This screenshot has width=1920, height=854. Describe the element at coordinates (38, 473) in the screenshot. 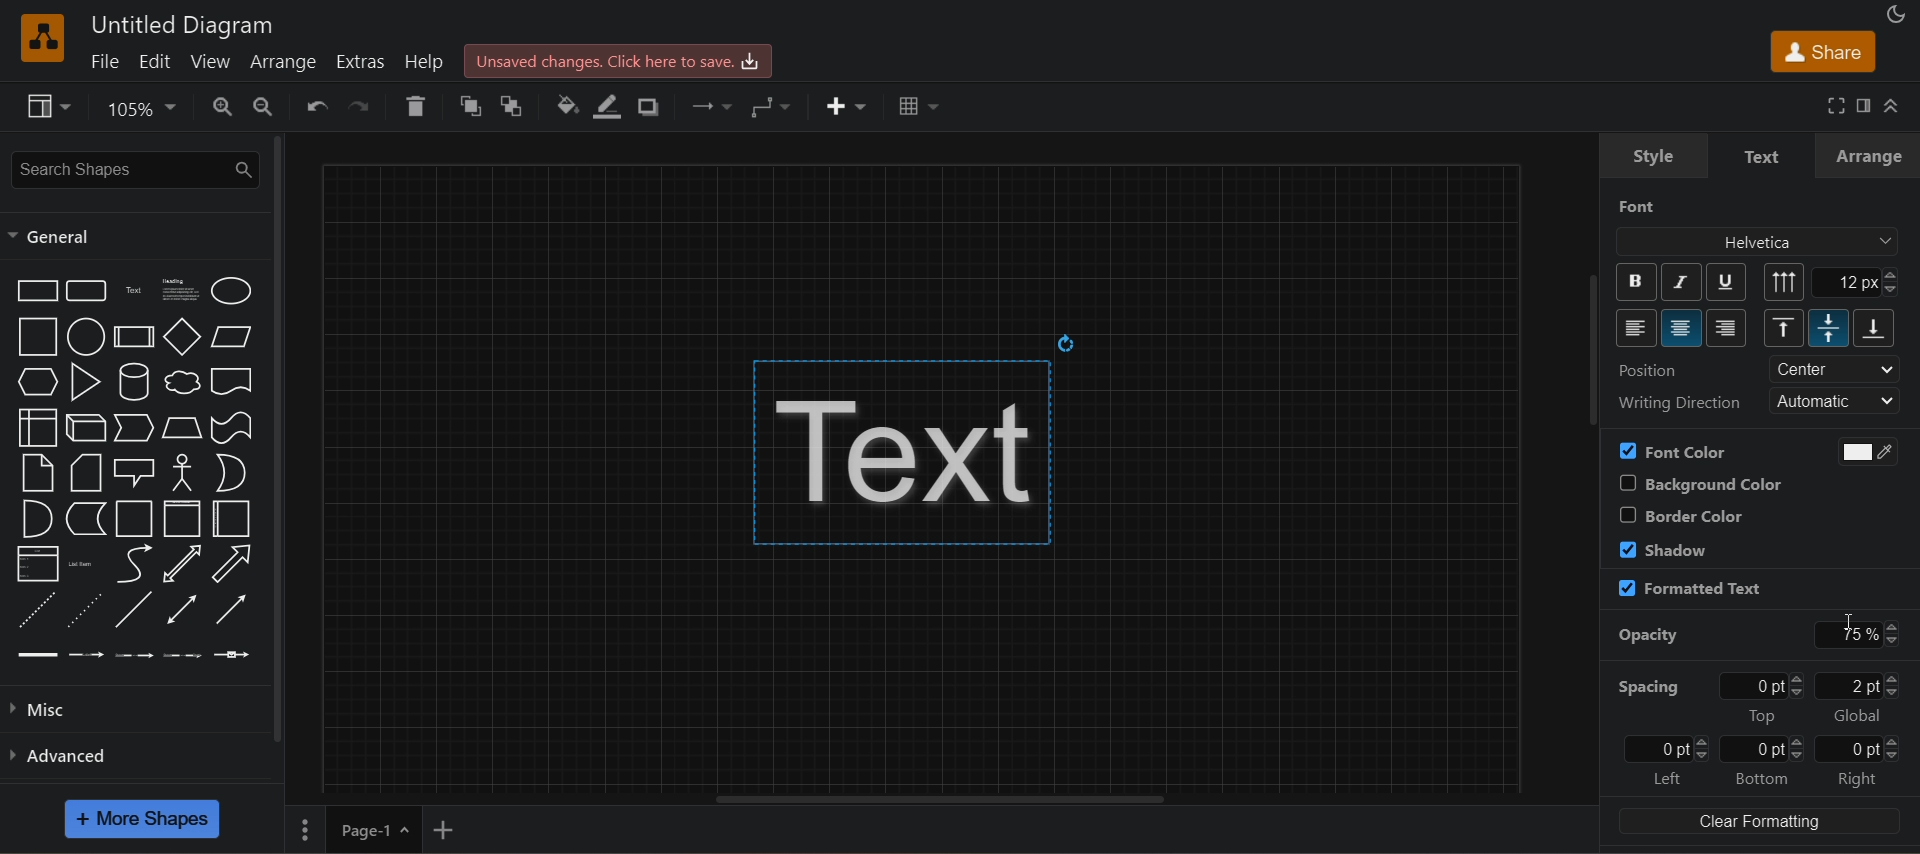

I see `note` at that location.